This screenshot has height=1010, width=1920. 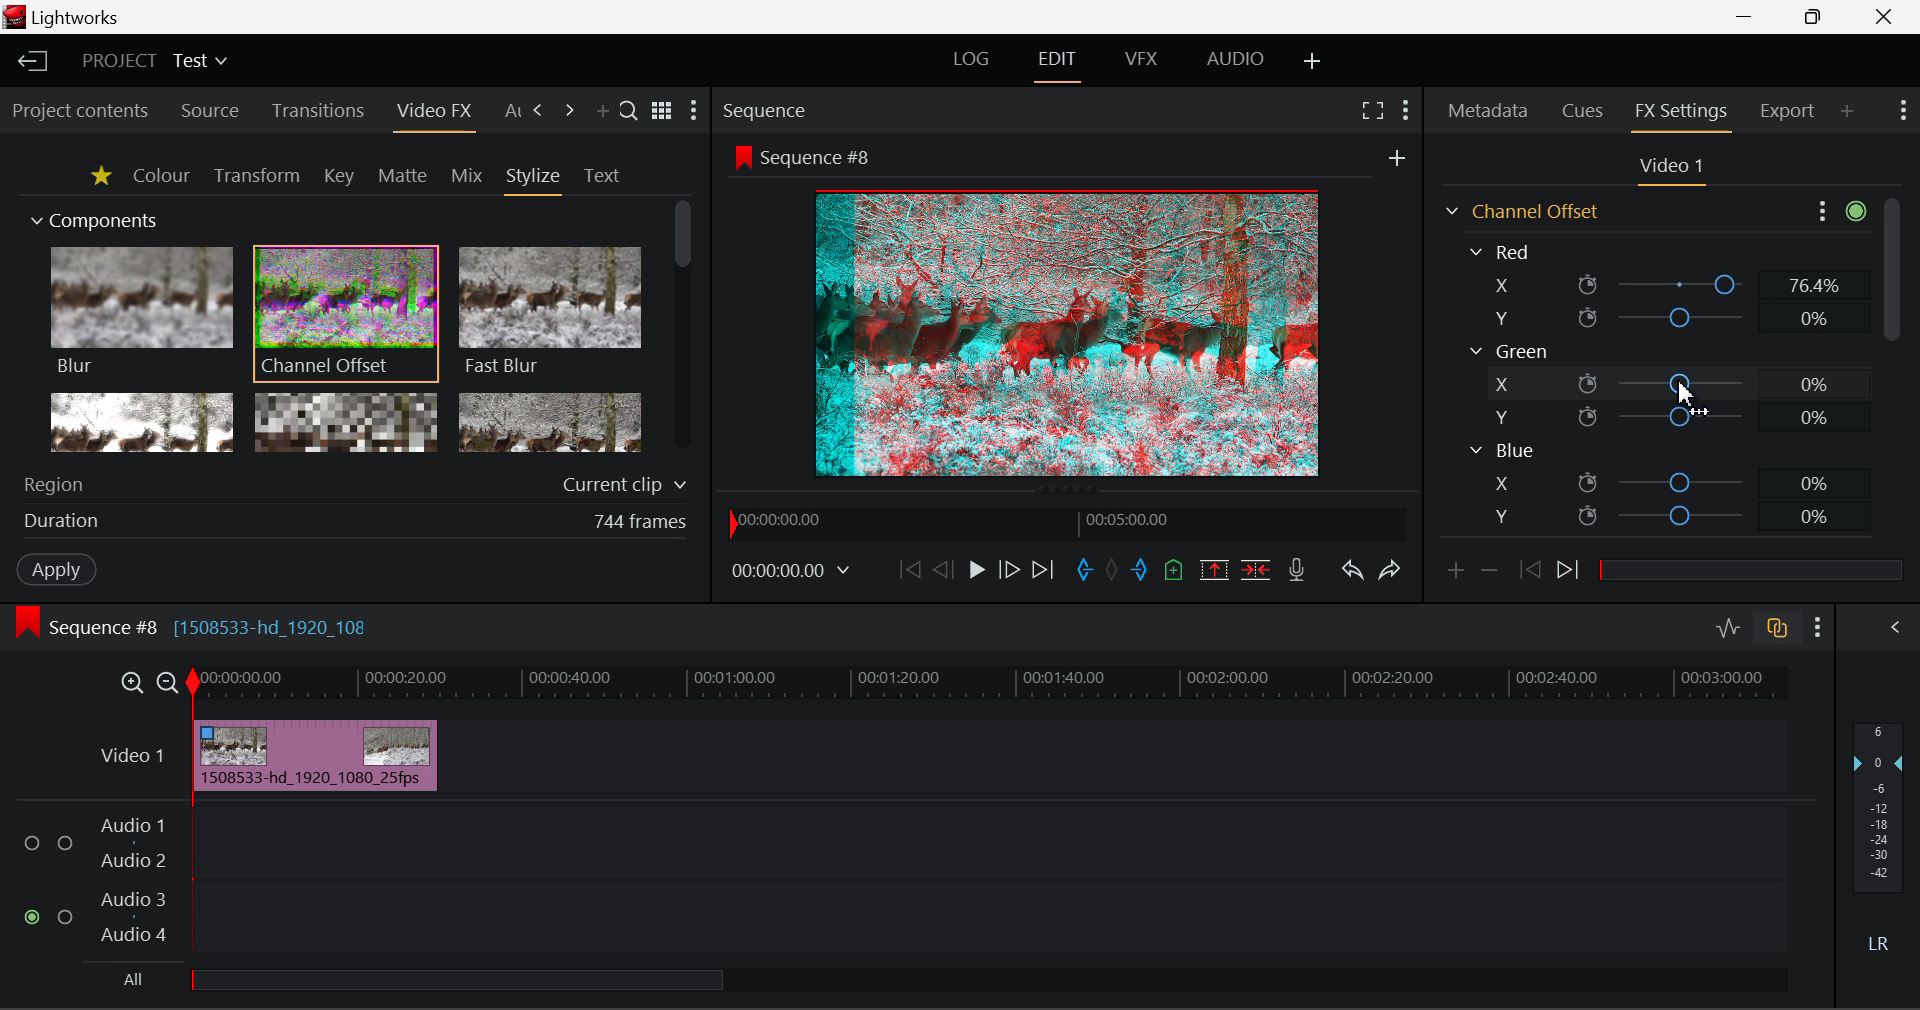 What do you see at coordinates (403, 177) in the screenshot?
I see `Matte` at bounding box center [403, 177].